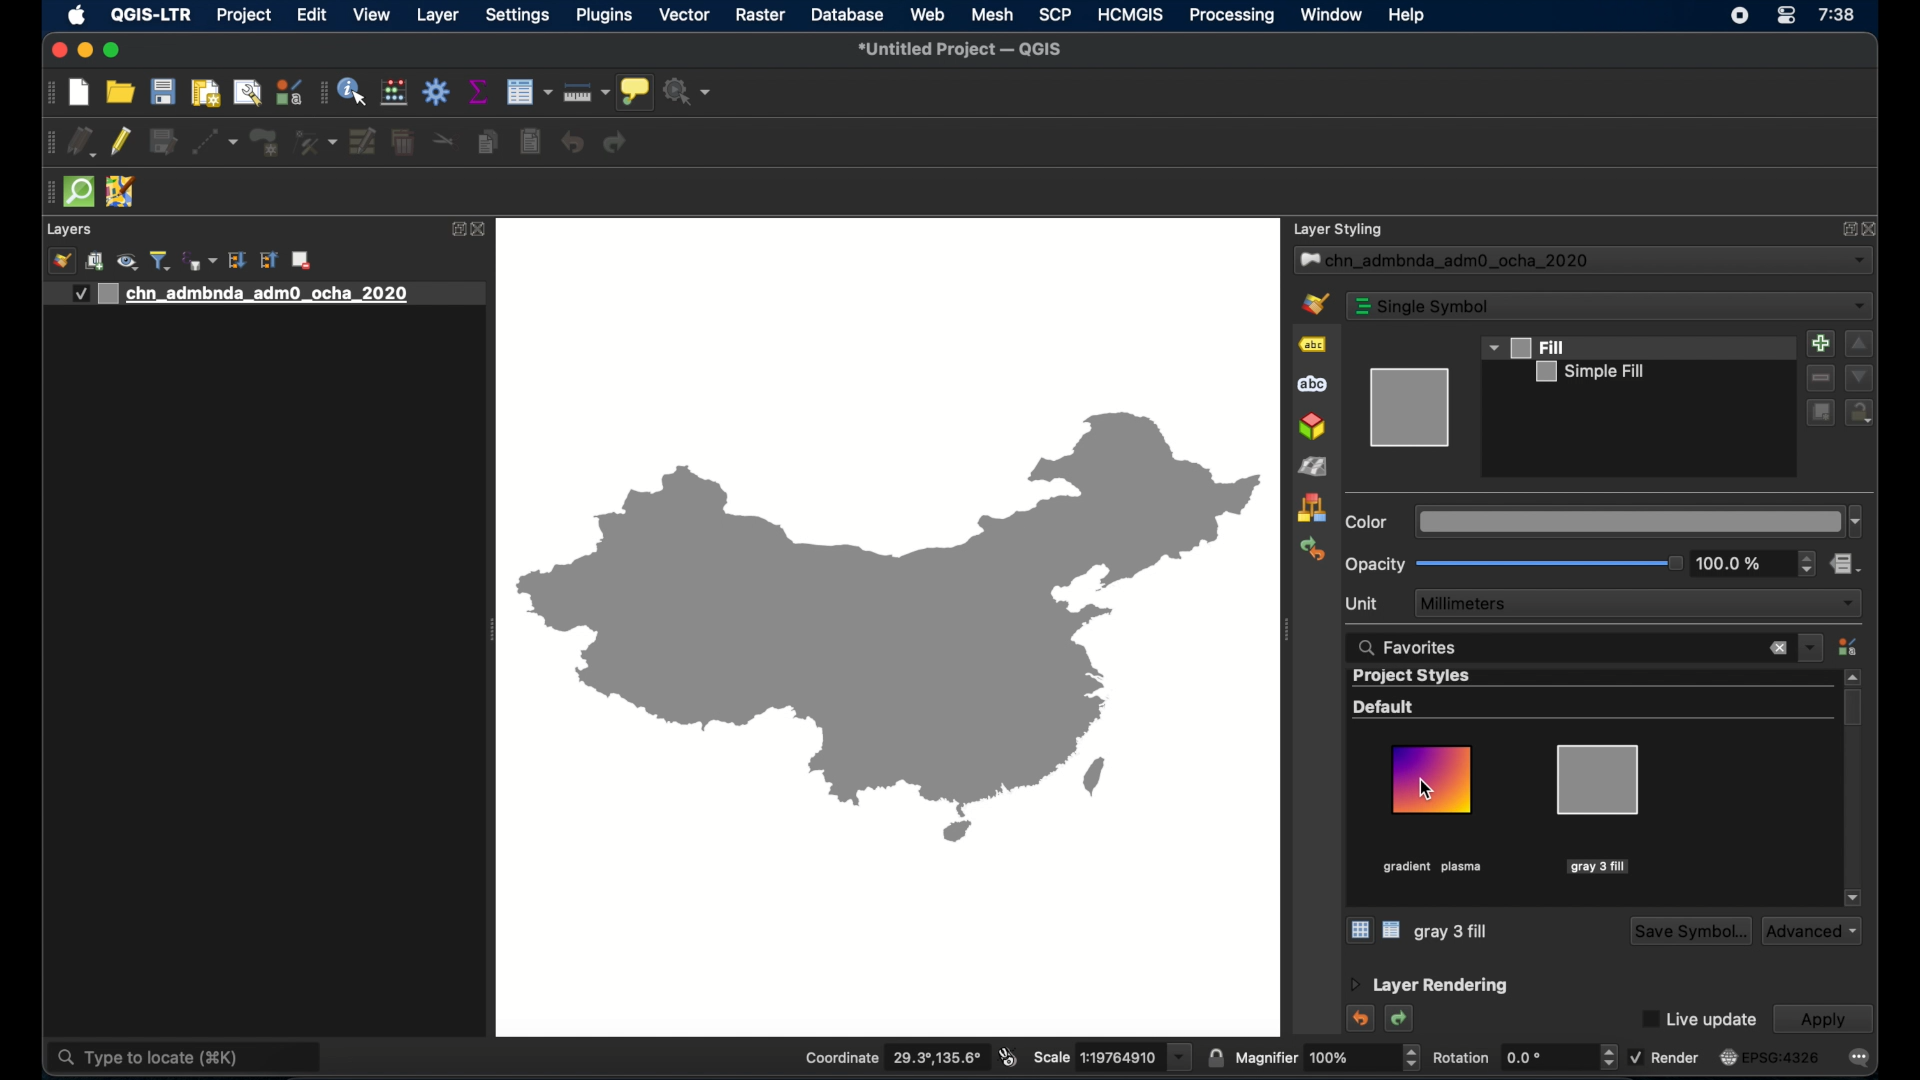 This screenshot has width=1920, height=1080. What do you see at coordinates (200, 261) in the screenshot?
I see `filter legend by expression` at bounding box center [200, 261].